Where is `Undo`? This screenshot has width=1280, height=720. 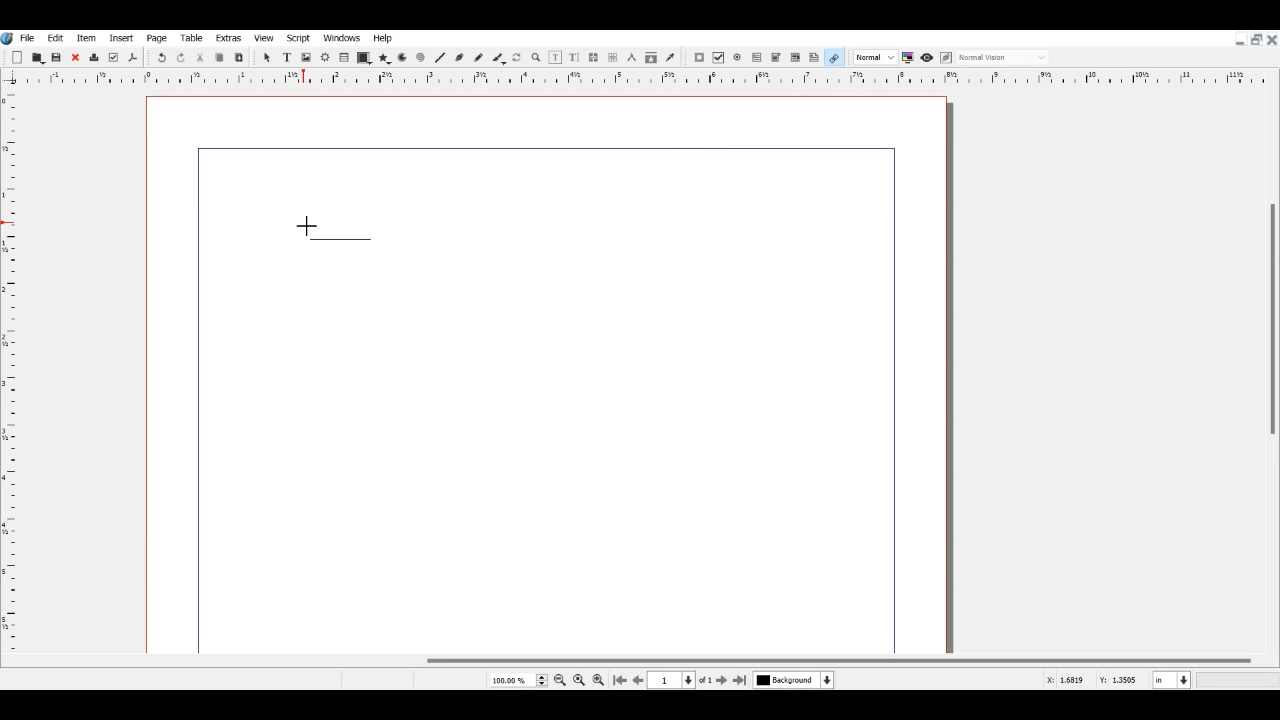 Undo is located at coordinates (161, 58).